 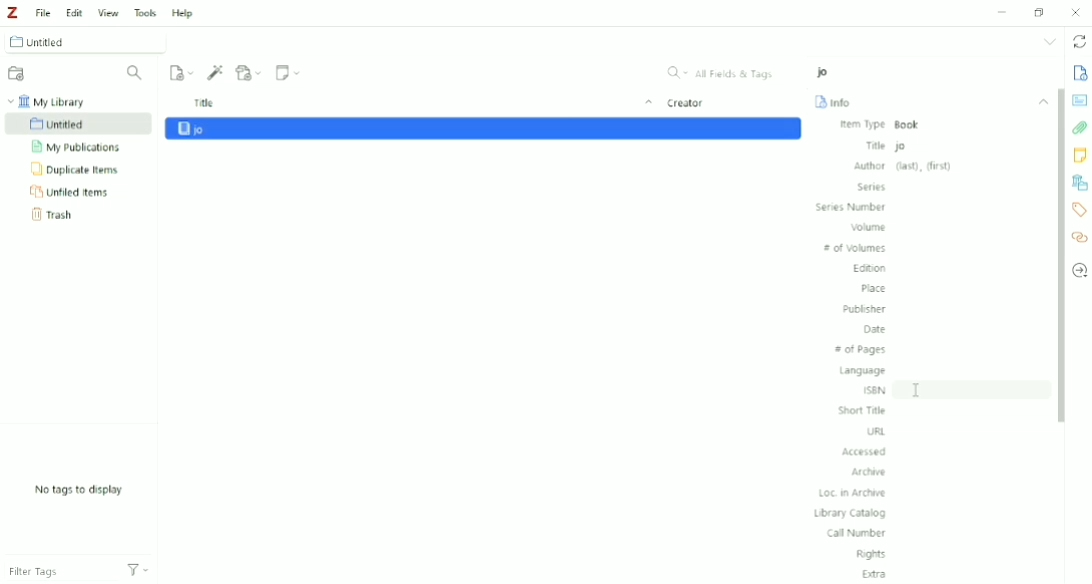 I want to click on Info, so click(x=833, y=102).